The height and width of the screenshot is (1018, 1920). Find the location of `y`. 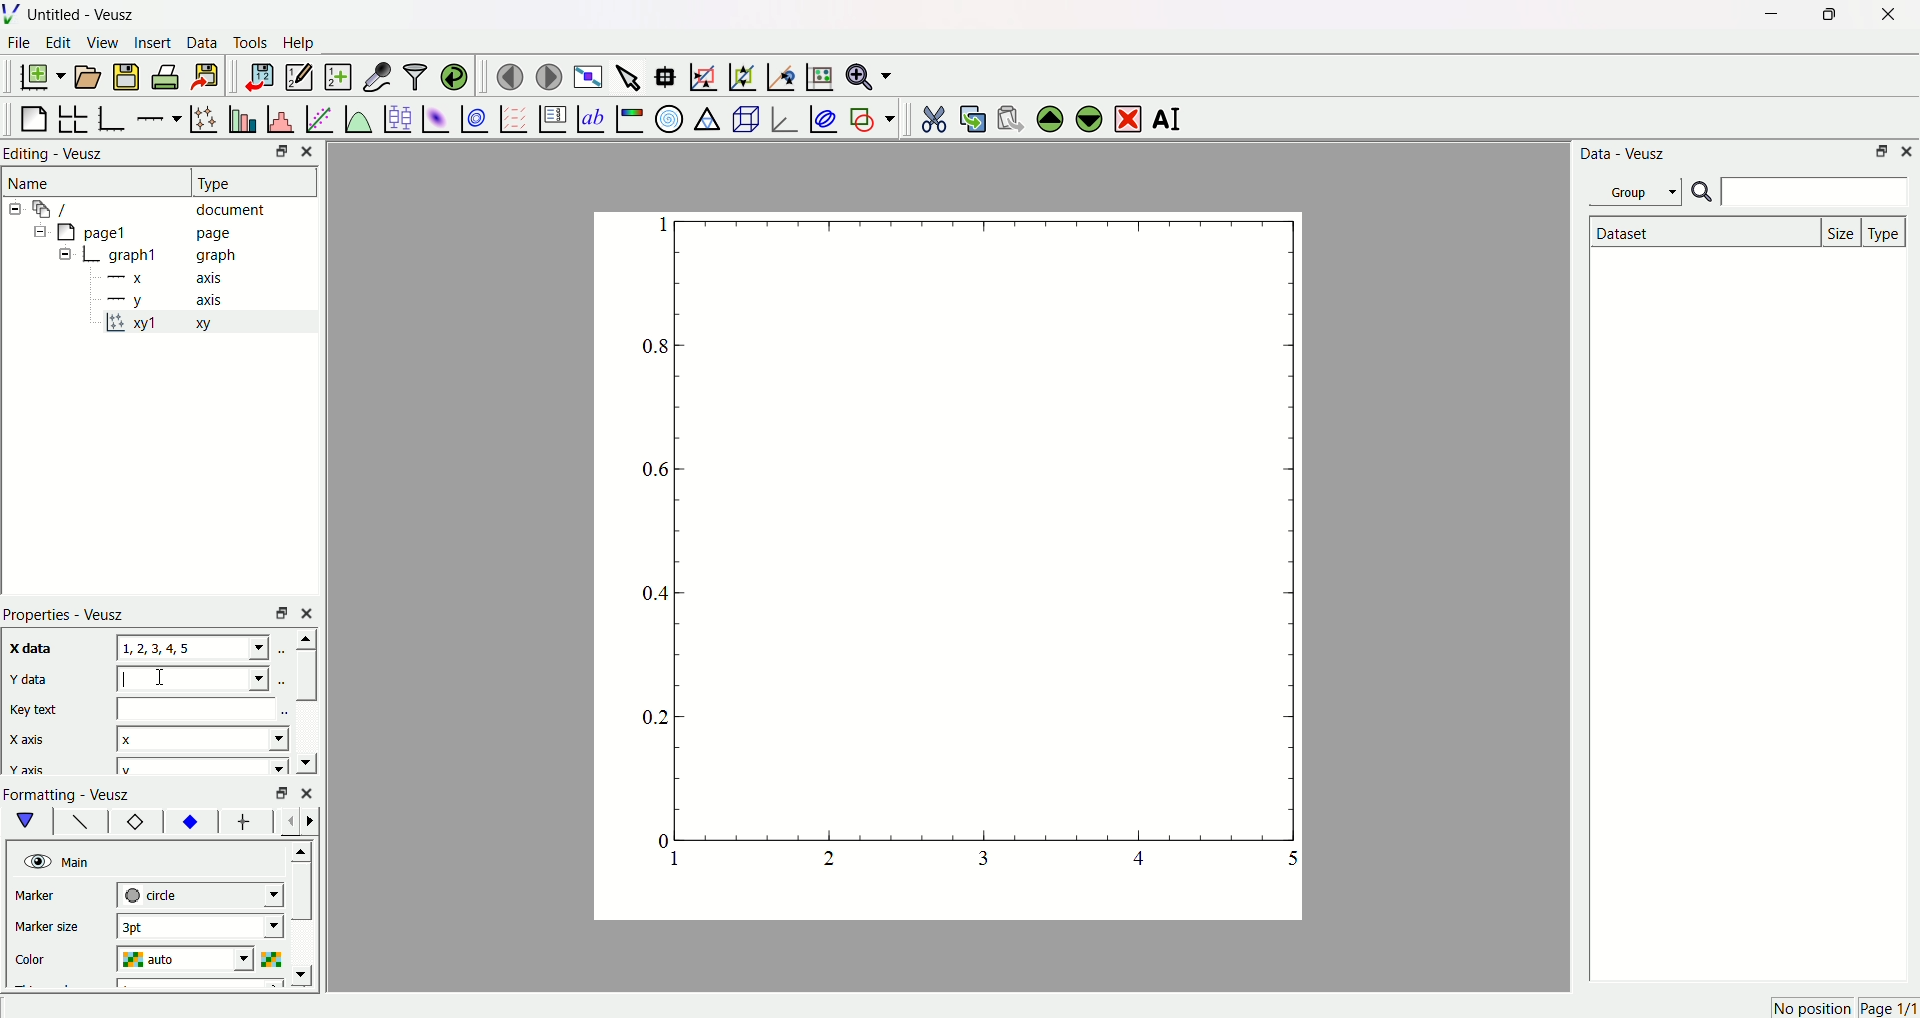

y is located at coordinates (198, 767).